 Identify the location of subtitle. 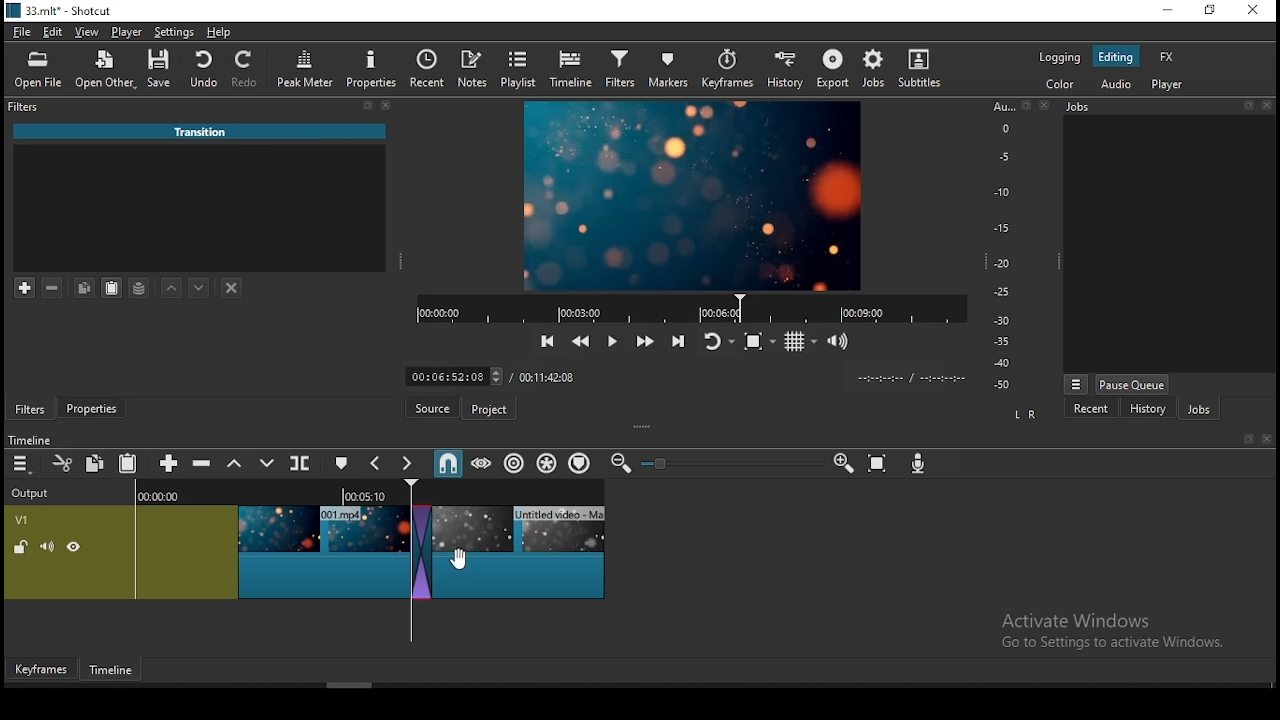
(919, 70).